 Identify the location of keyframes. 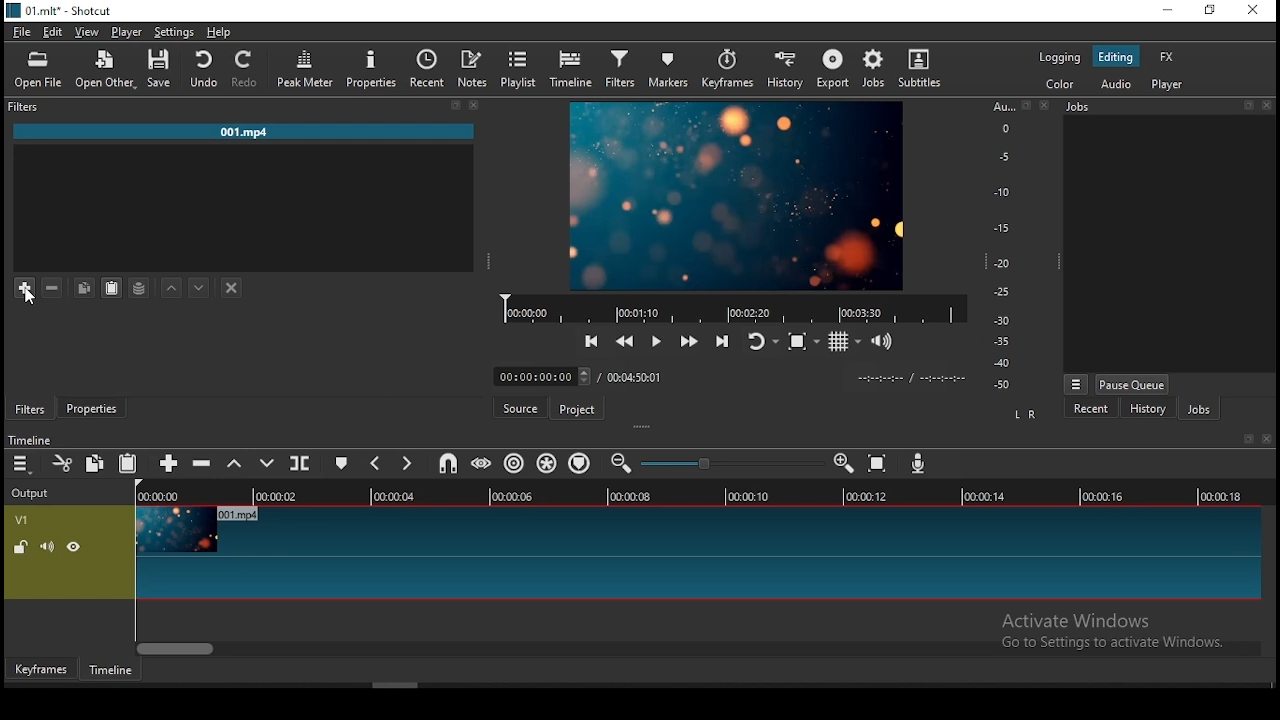
(731, 69).